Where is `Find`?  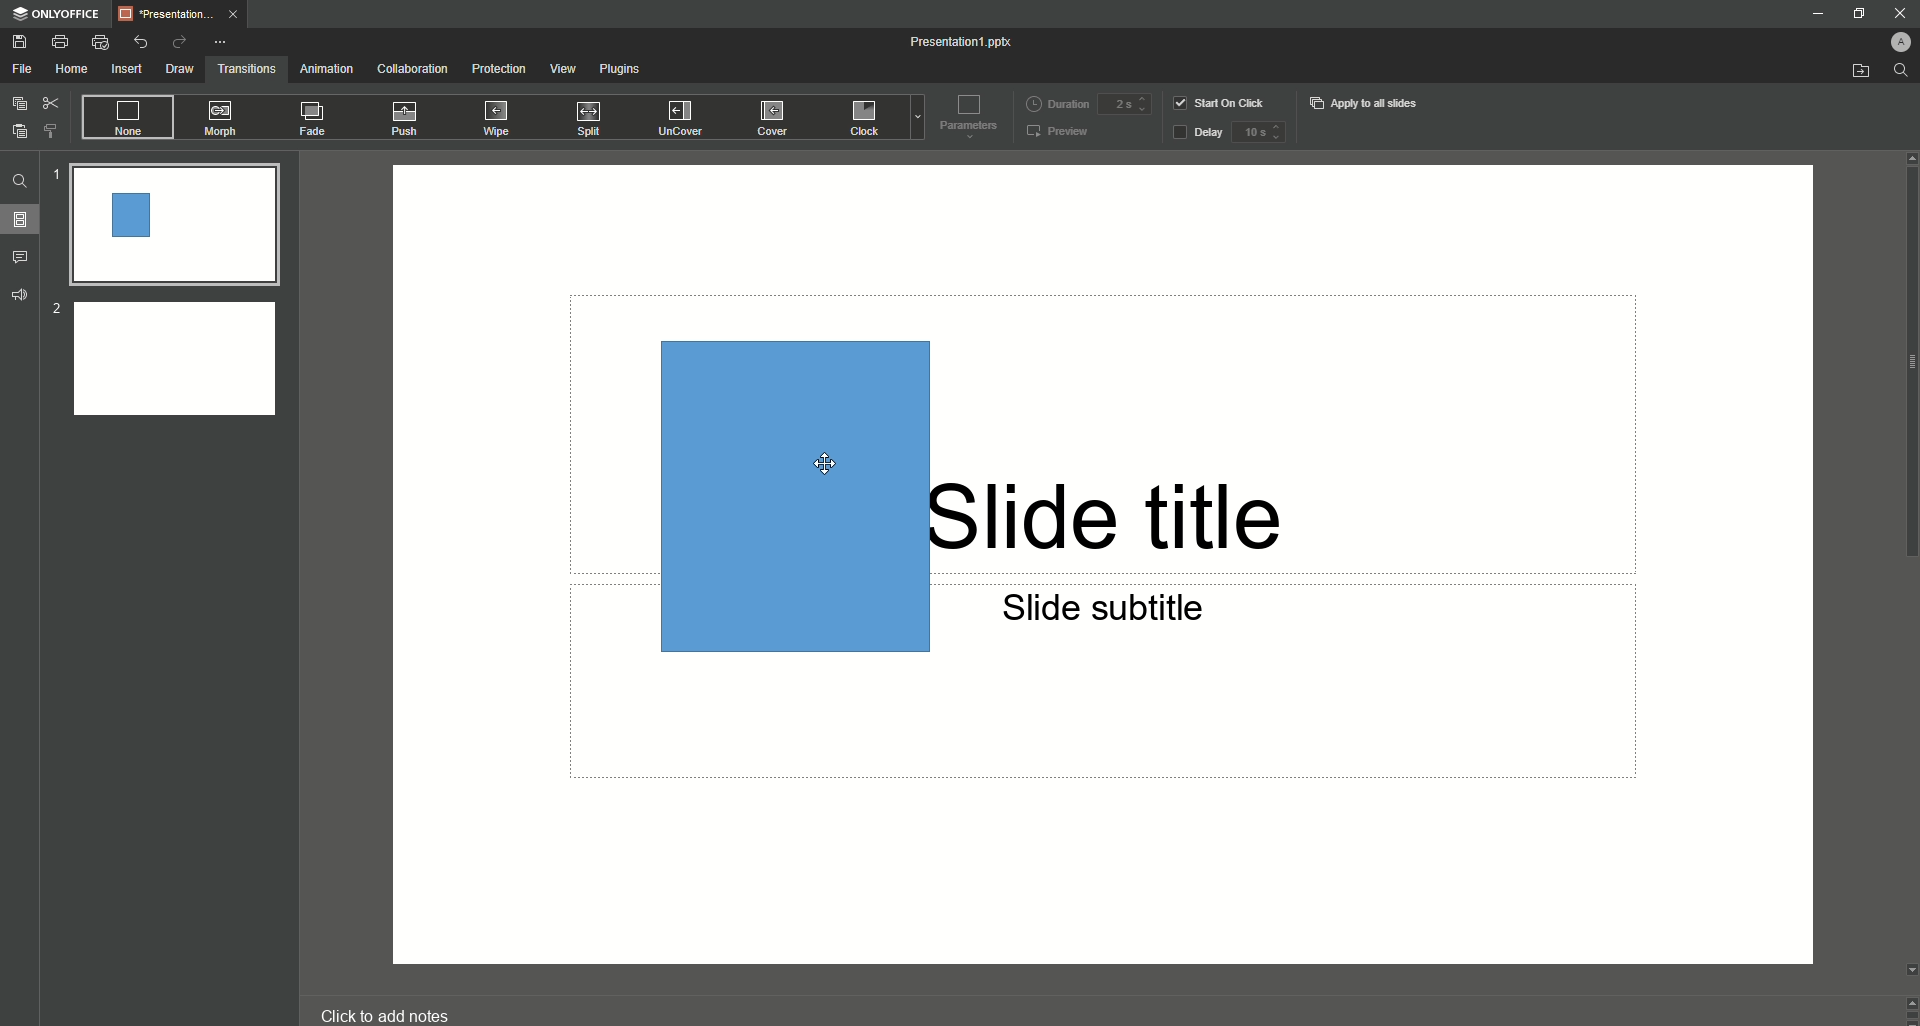 Find is located at coordinates (1901, 71).